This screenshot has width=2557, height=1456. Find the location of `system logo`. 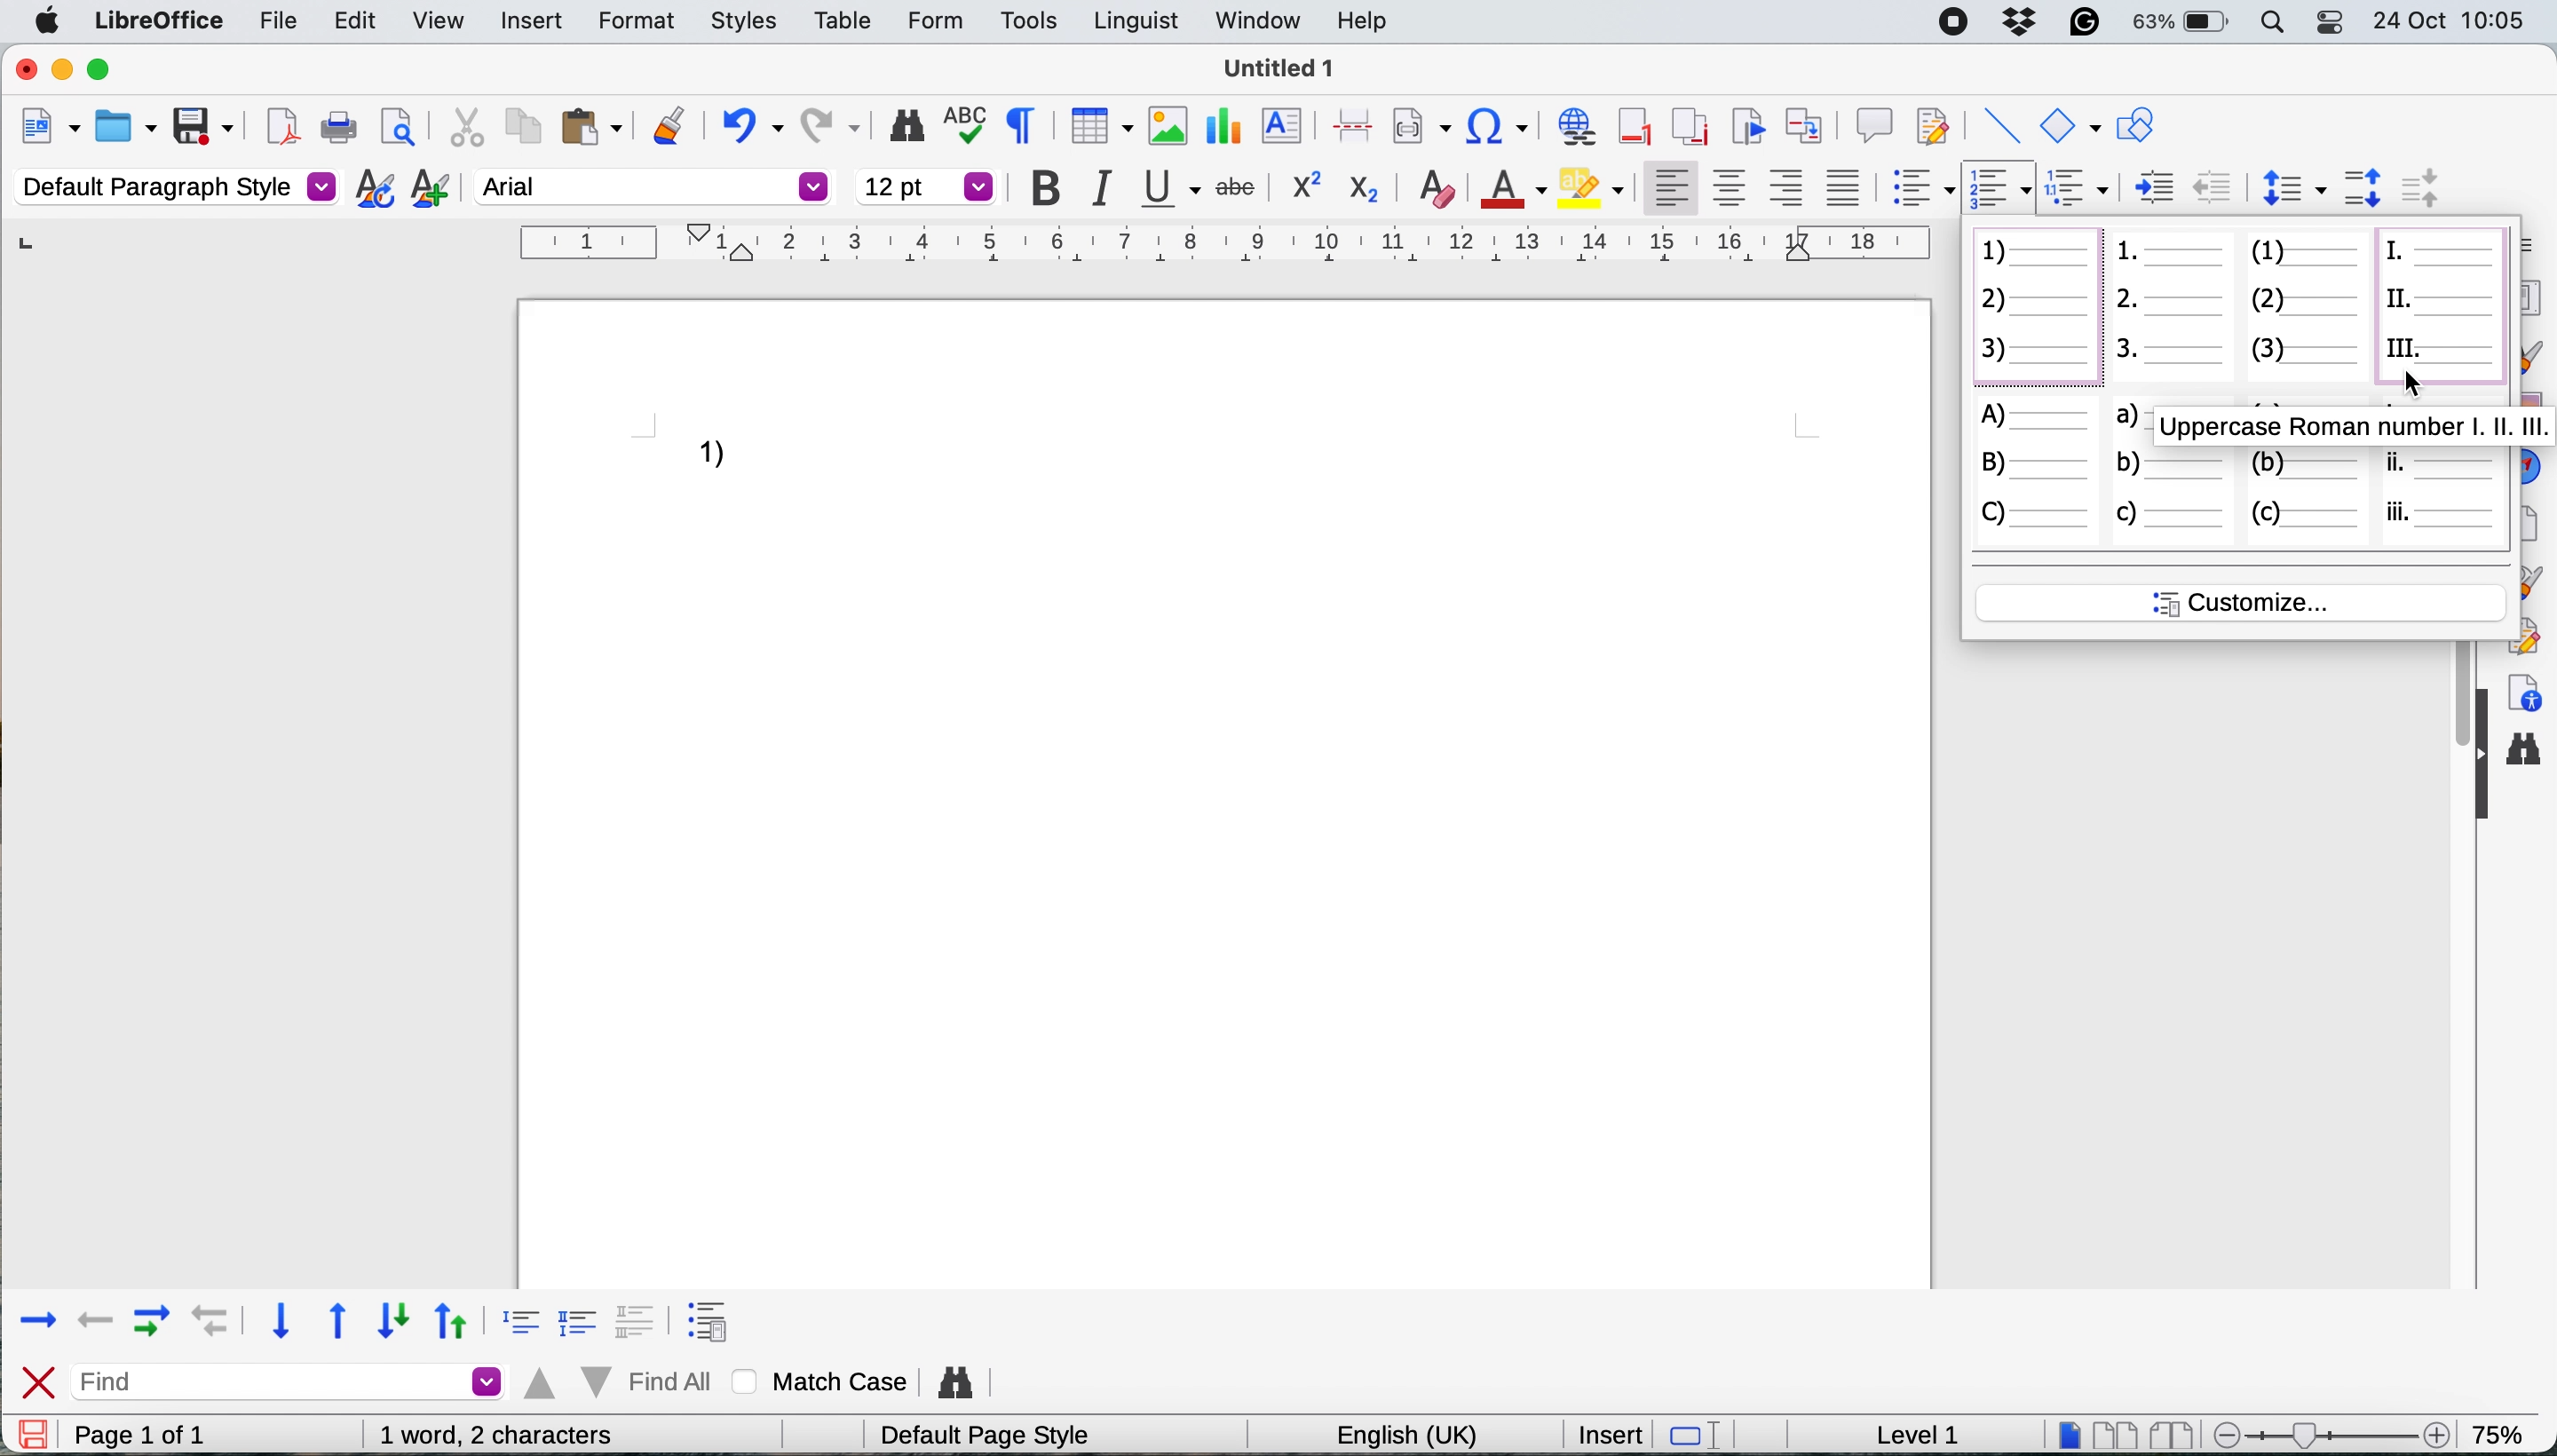

system logo is located at coordinates (48, 21).